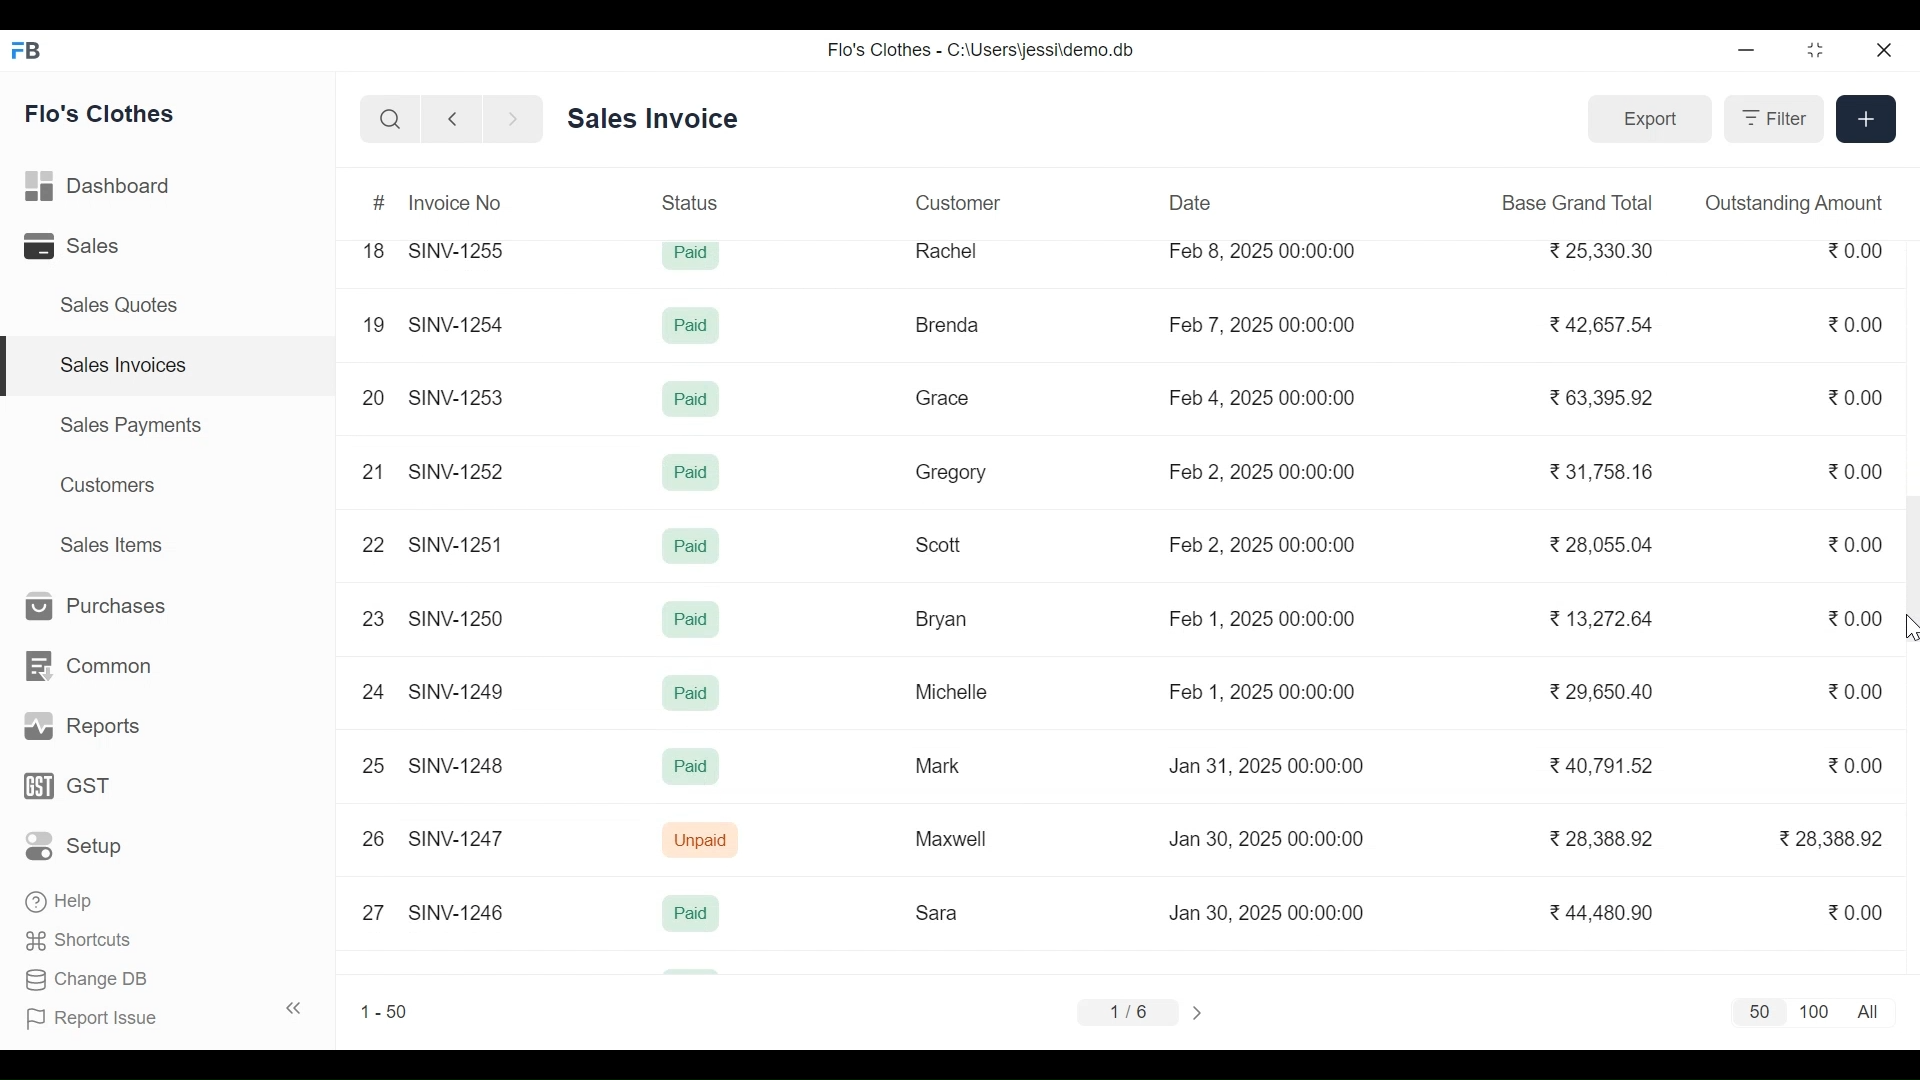  I want to click on 18, so click(374, 250).